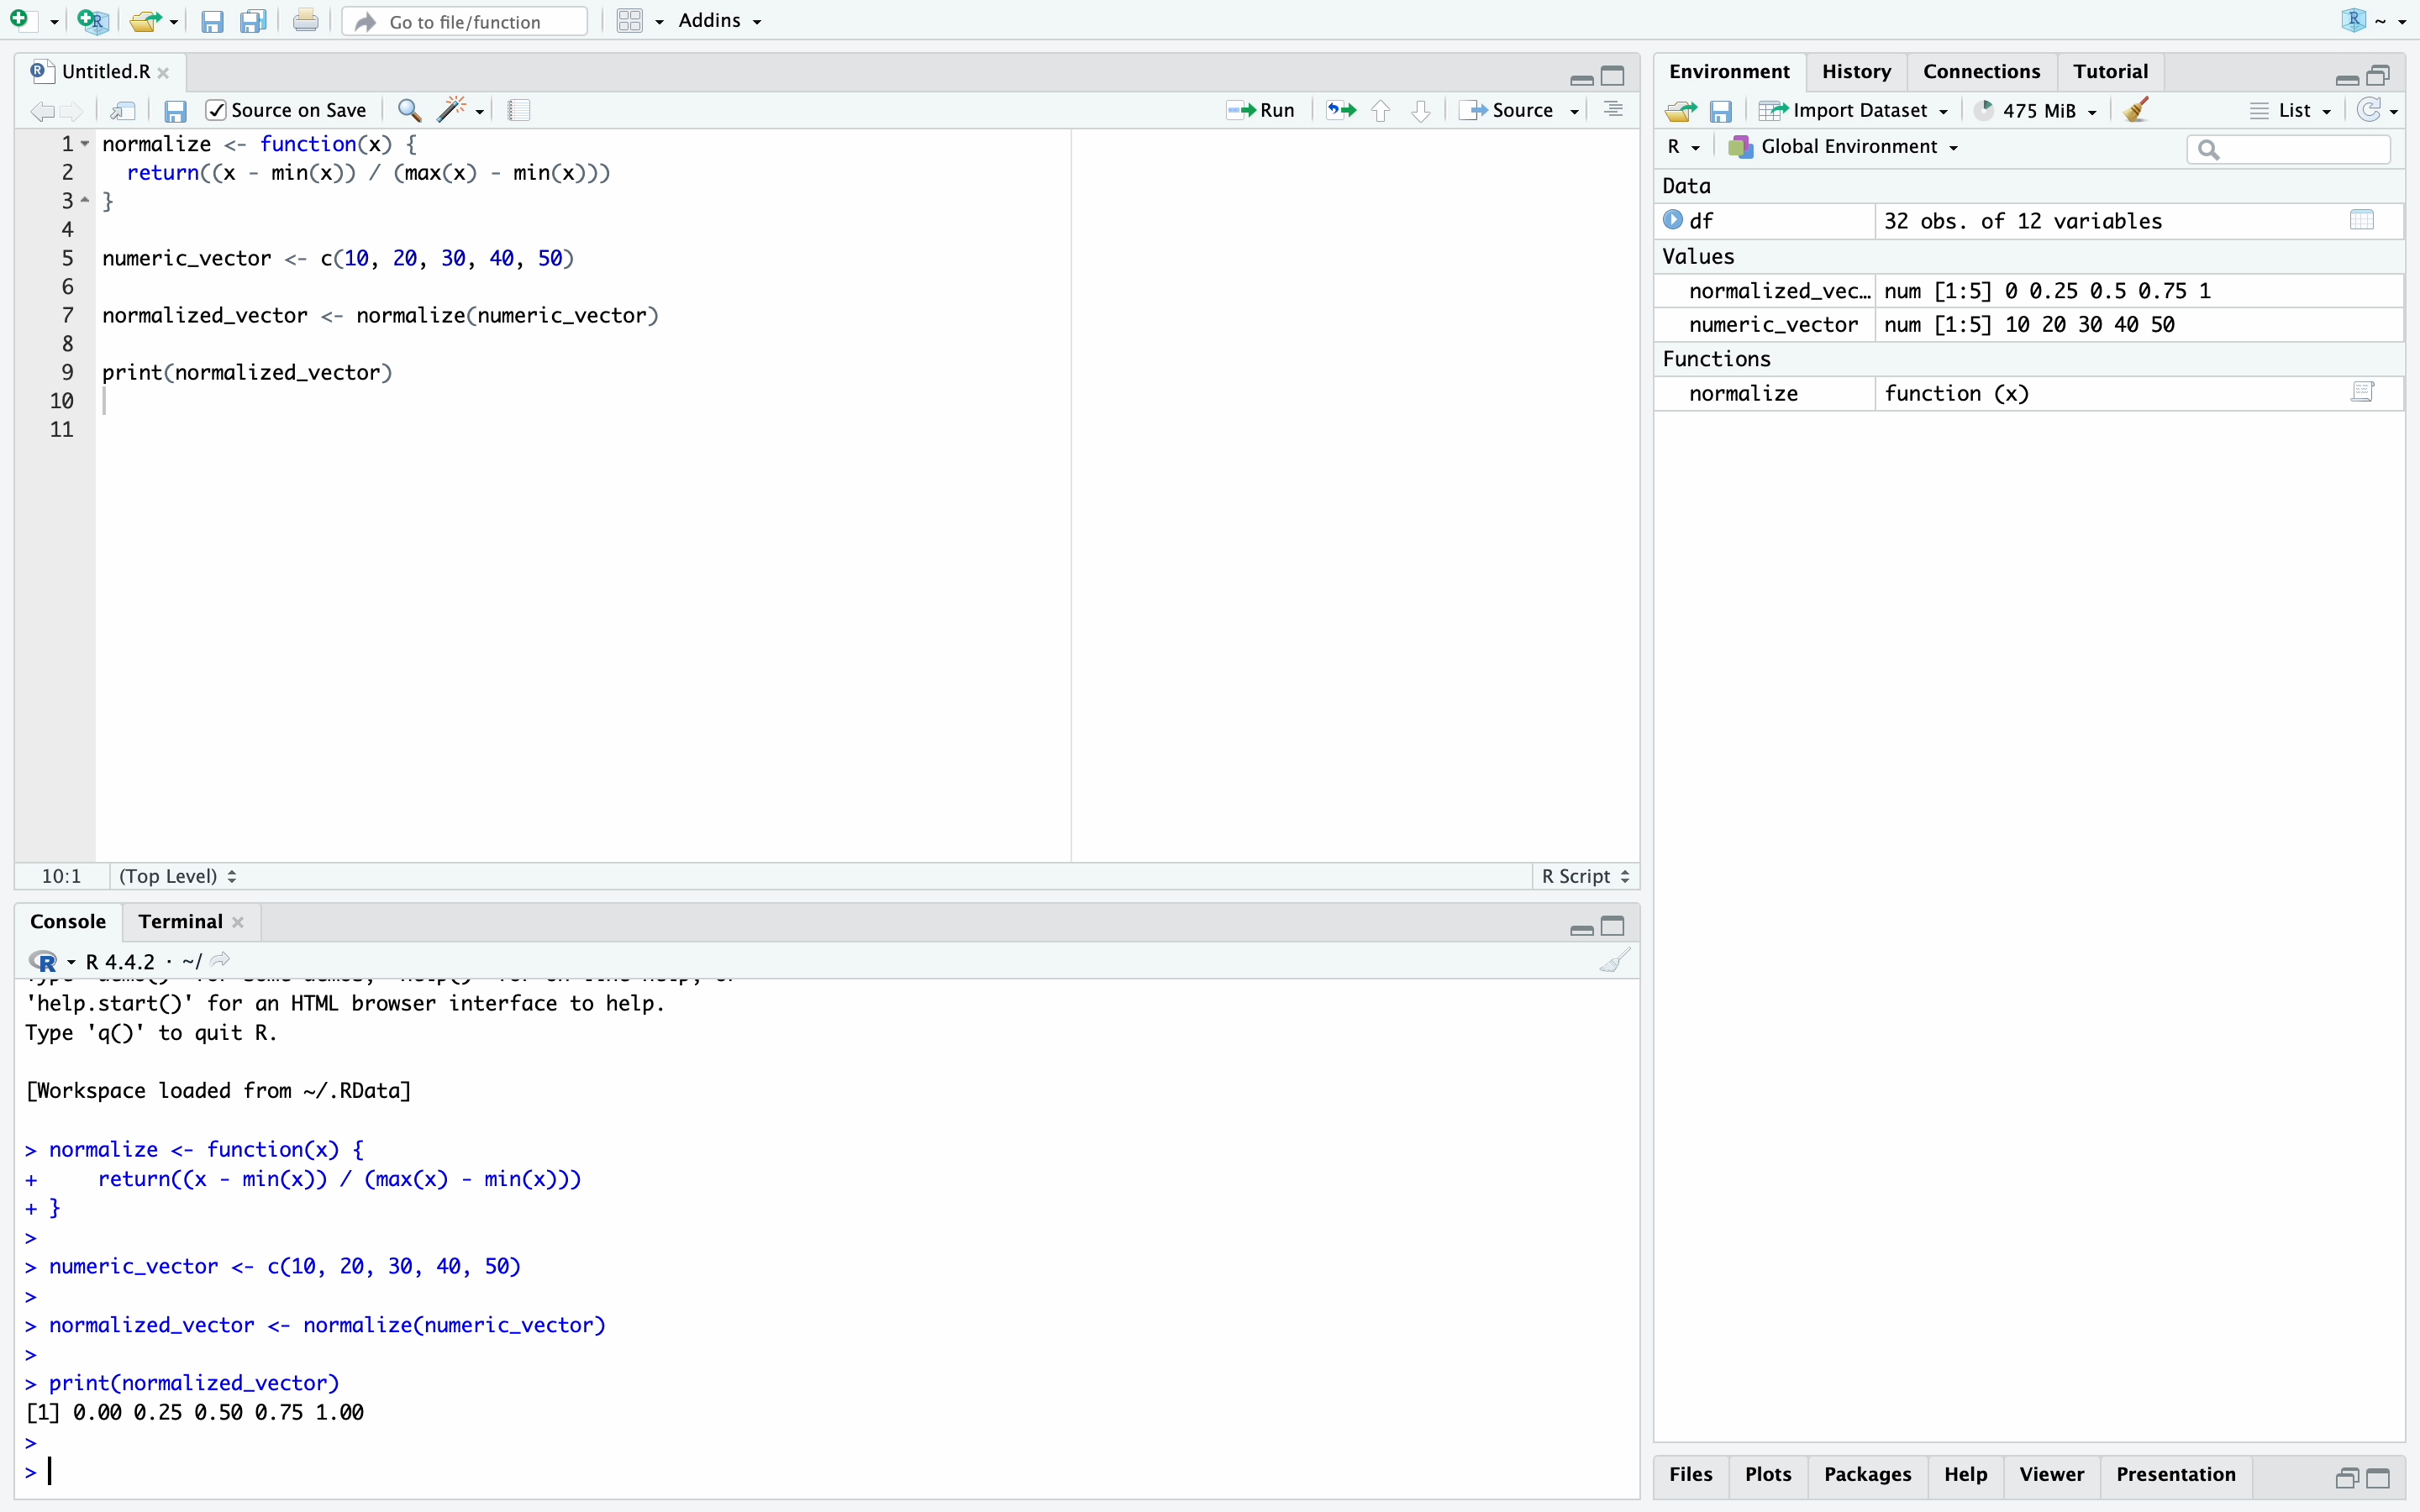 The width and height of the screenshot is (2420, 1512). Describe the element at coordinates (1577, 930) in the screenshot. I see `Minimize` at that location.